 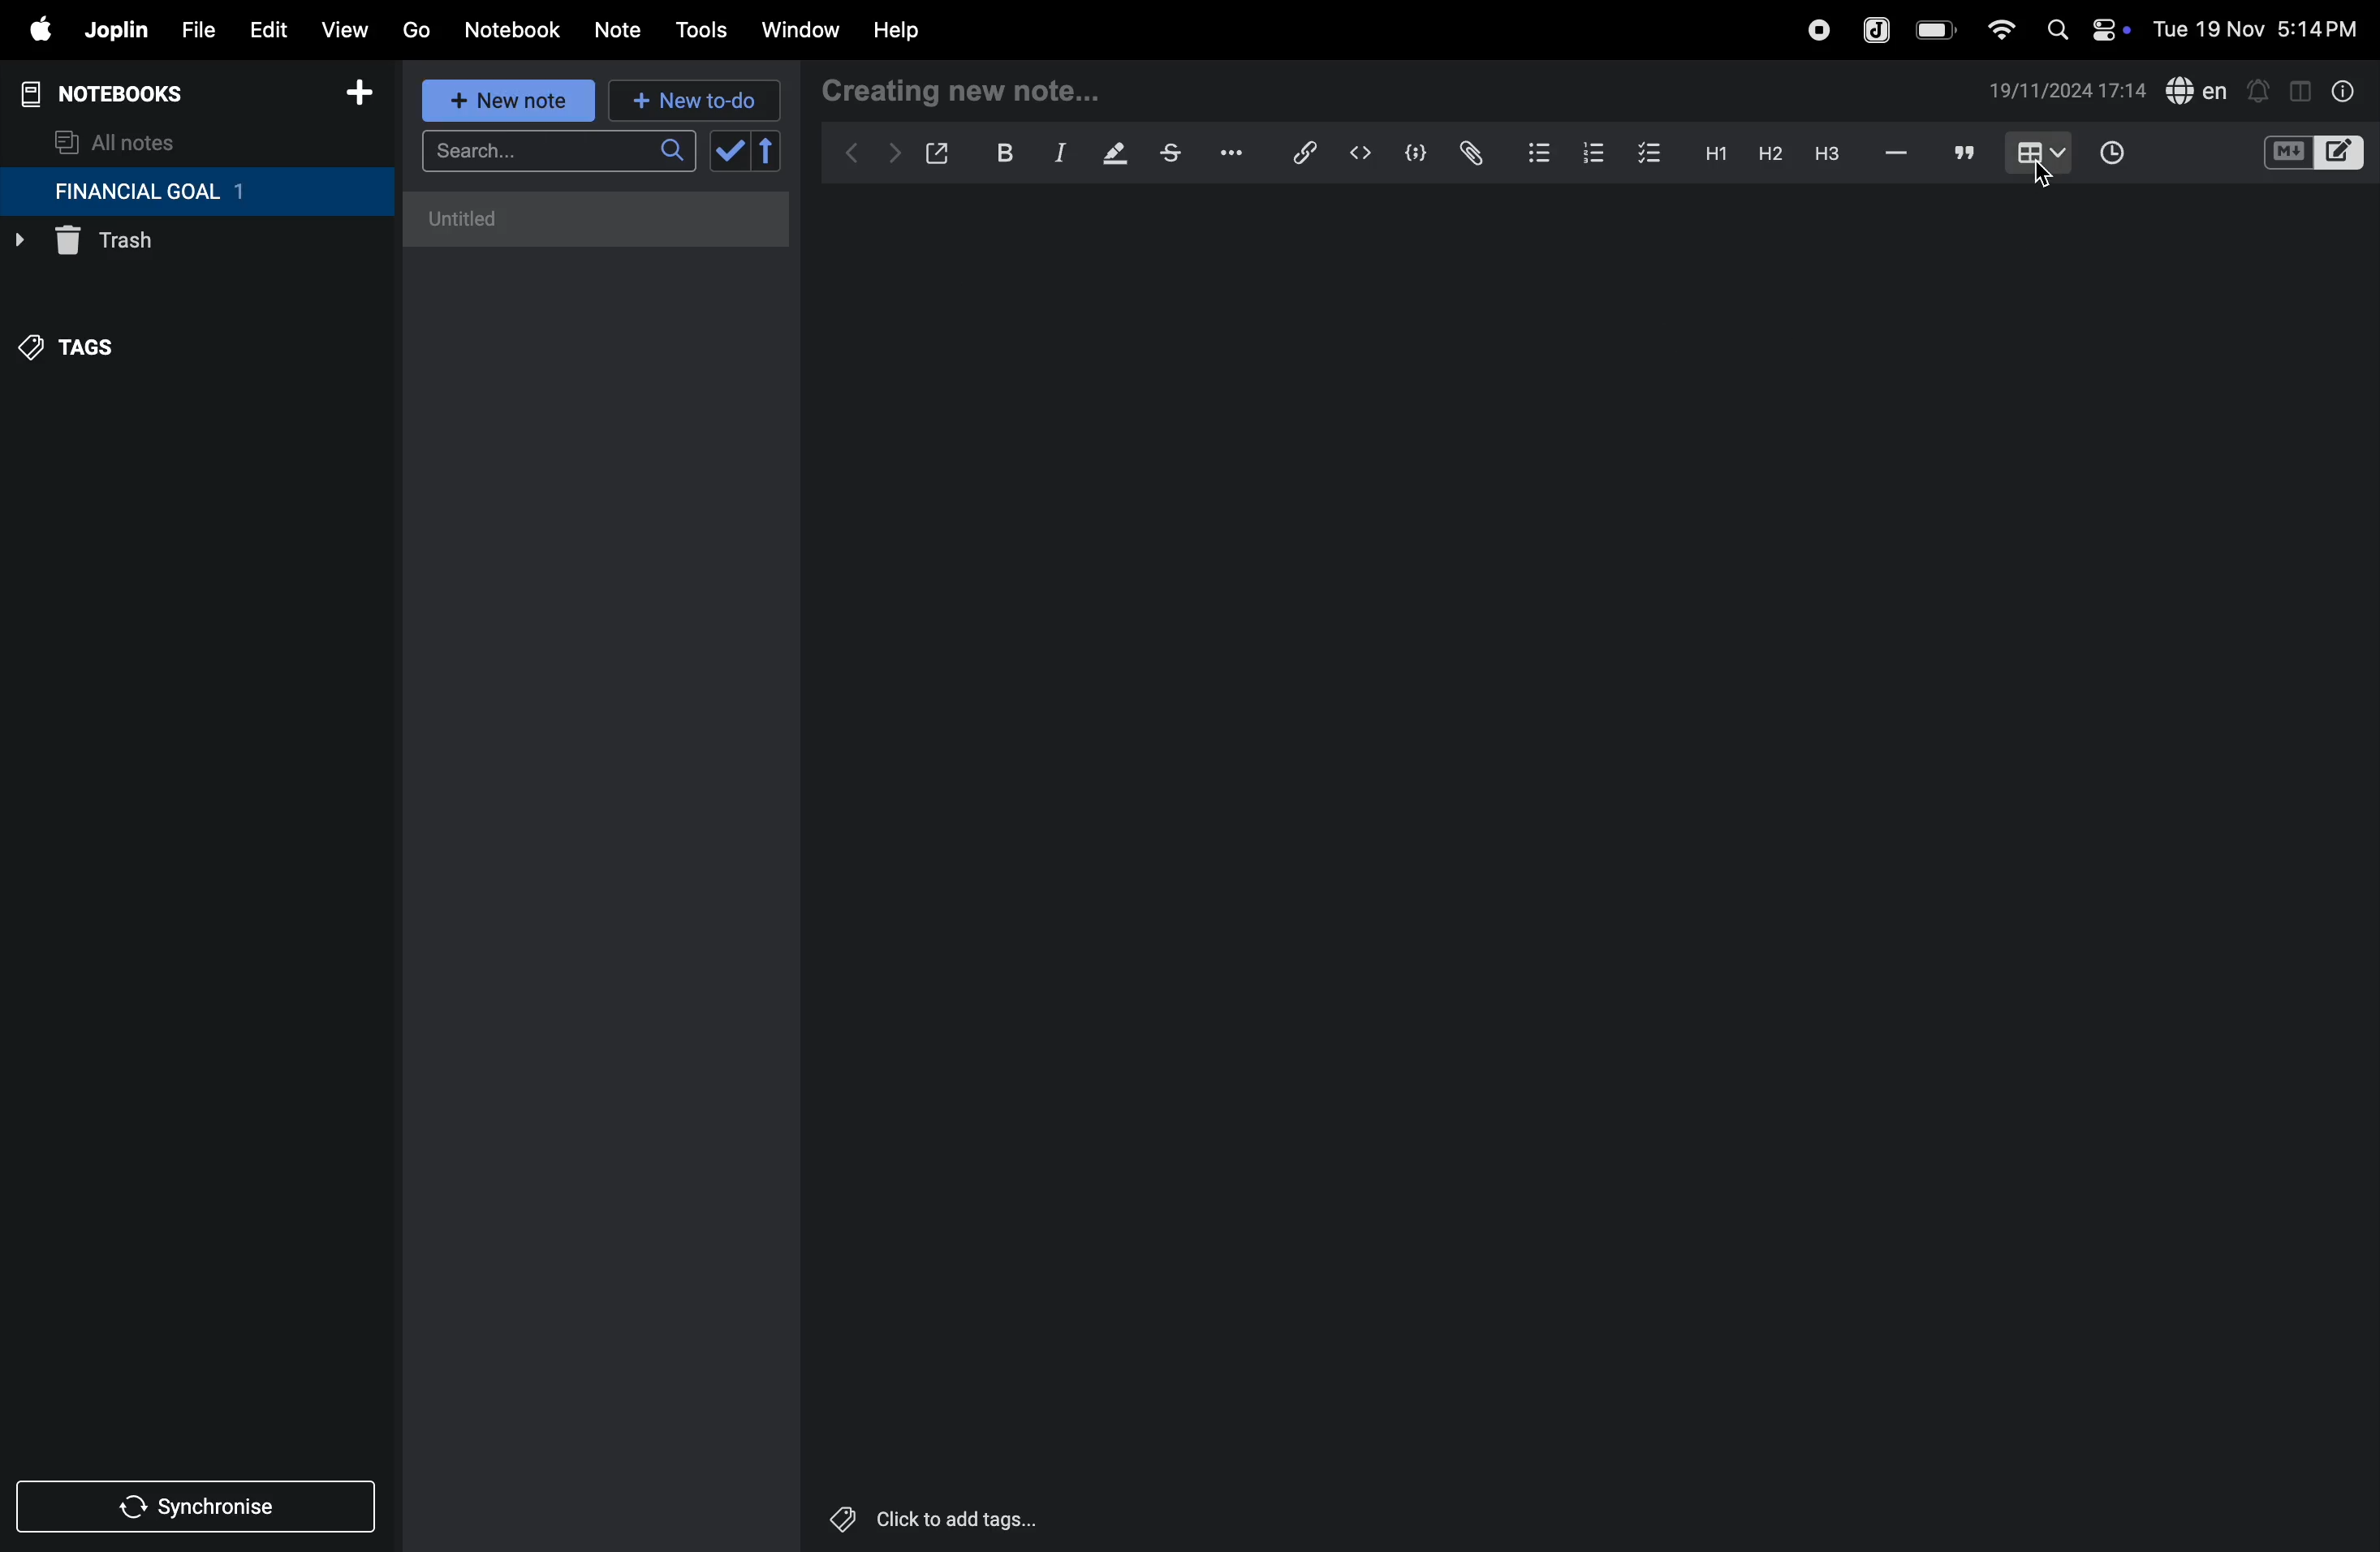 What do you see at coordinates (984, 1517) in the screenshot?
I see `click to add tags` at bounding box center [984, 1517].